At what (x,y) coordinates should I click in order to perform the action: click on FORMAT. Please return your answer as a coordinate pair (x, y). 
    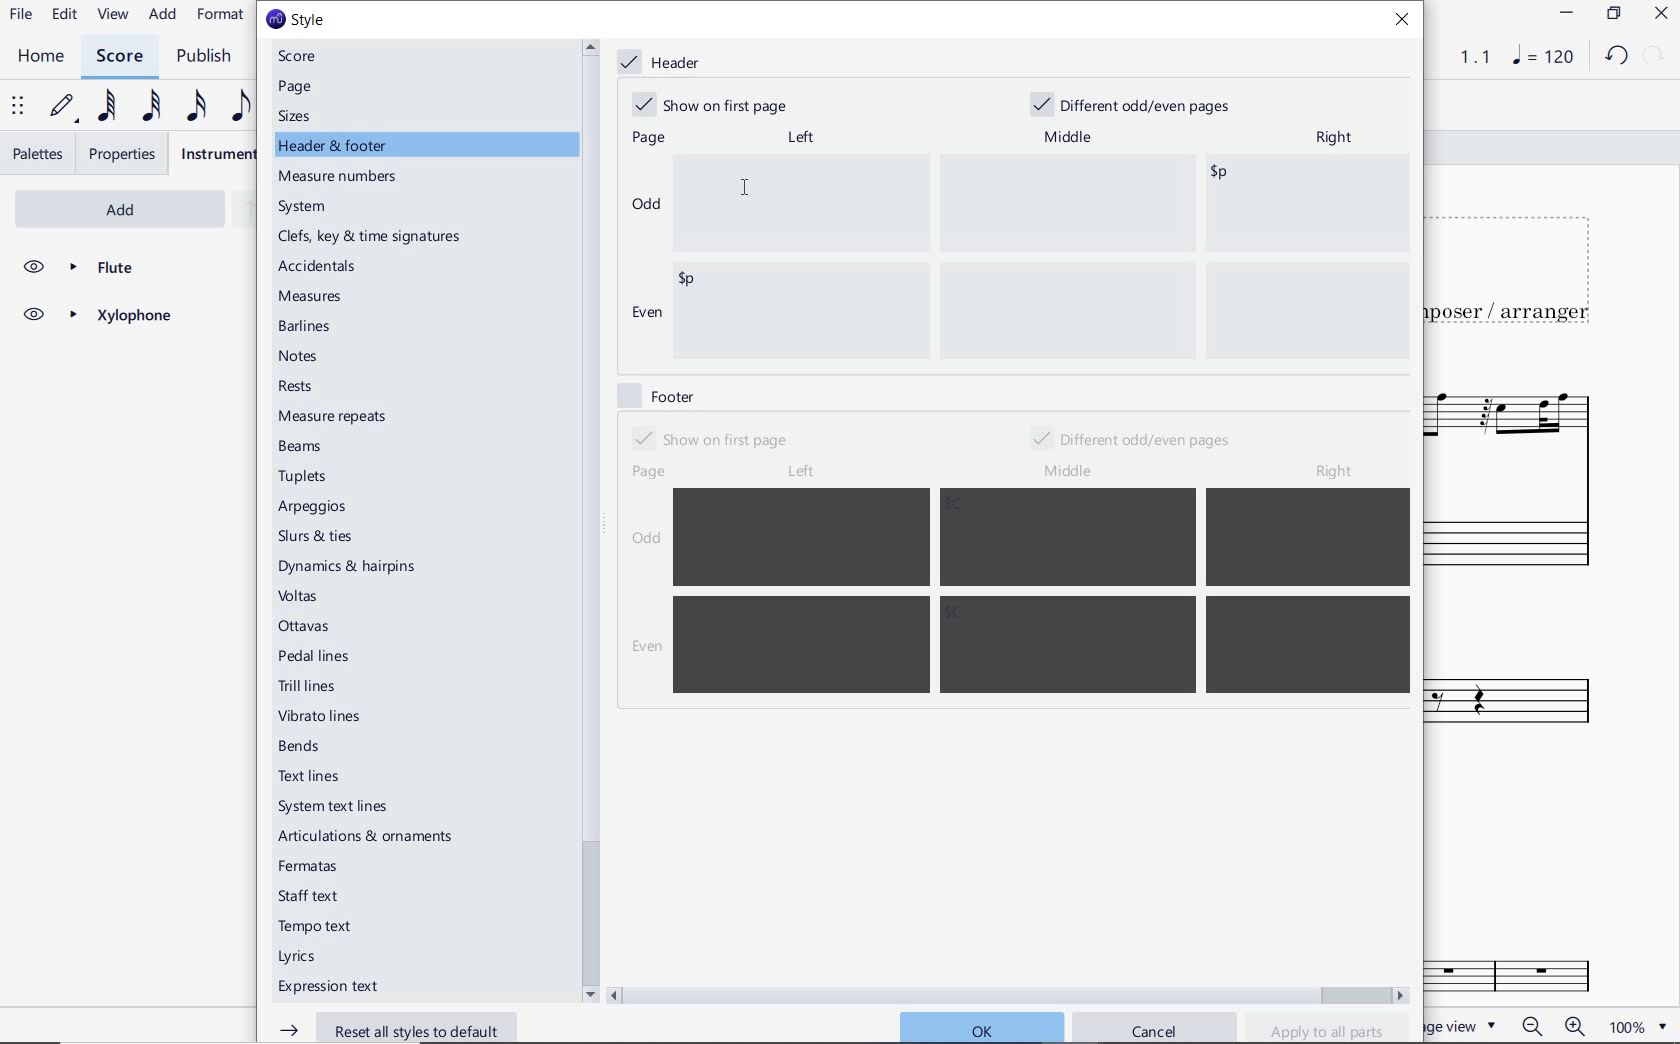
    Looking at the image, I should click on (221, 16).